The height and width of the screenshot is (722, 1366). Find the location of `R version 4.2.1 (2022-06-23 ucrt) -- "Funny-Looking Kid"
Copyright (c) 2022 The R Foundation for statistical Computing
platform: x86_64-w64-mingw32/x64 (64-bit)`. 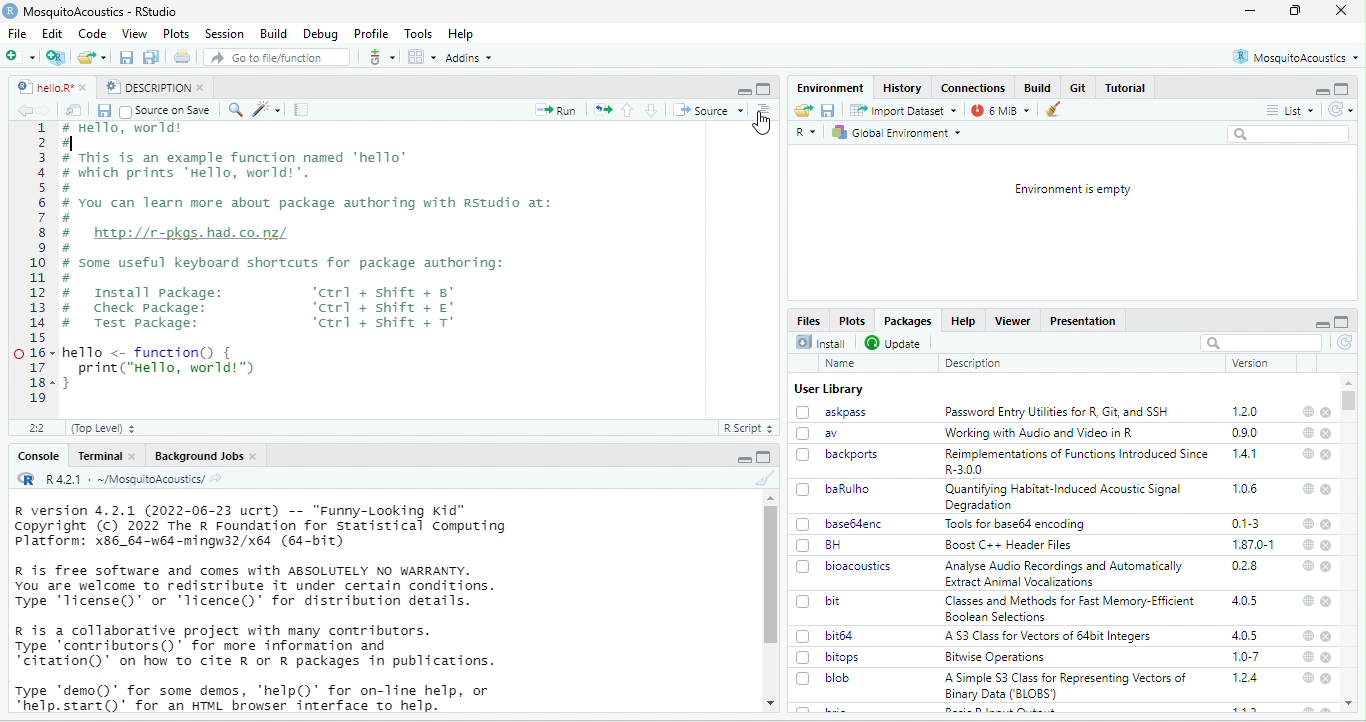

R version 4.2.1 (2022-06-23 ucrt) -- "Funny-Looking Kid"
Copyright (c) 2022 The R Foundation for statistical Computing
platform: x86_64-w64-mingw32/x64 (64-bit) is located at coordinates (261, 527).